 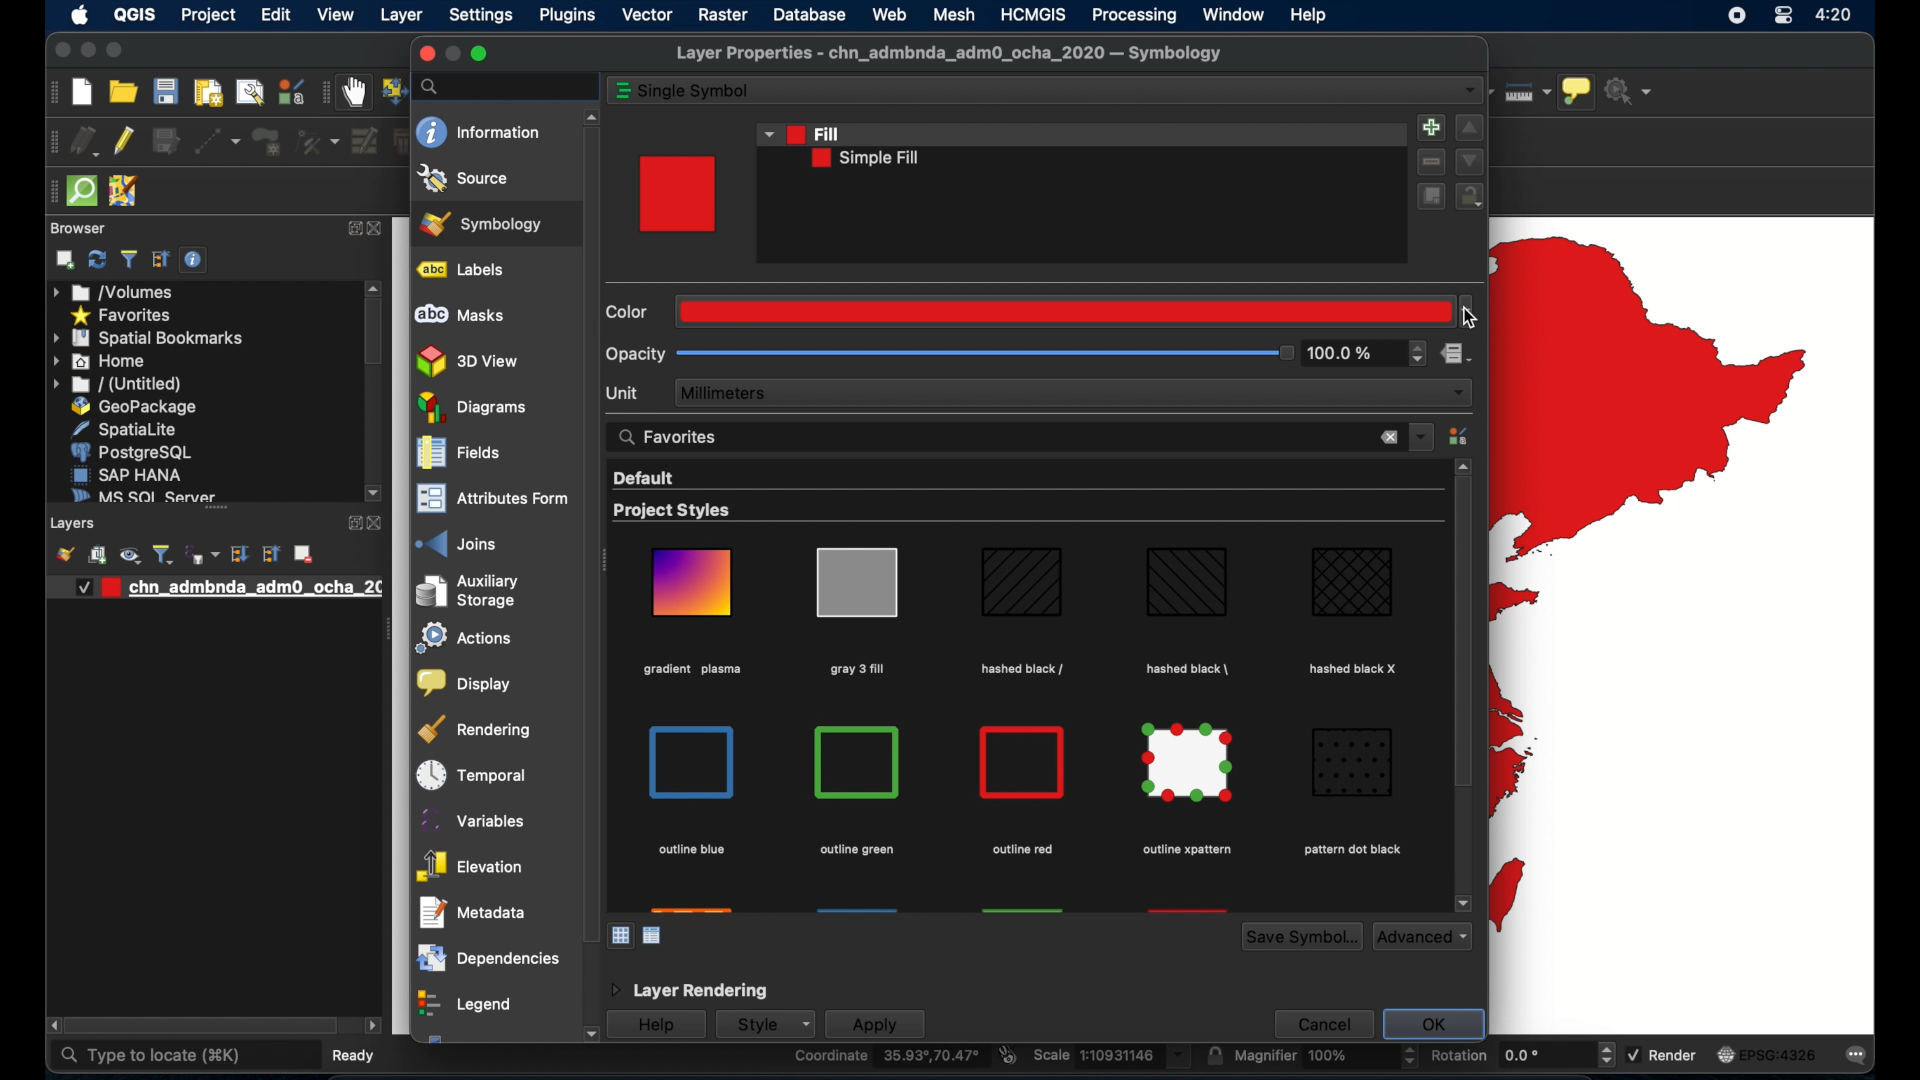 What do you see at coordinates (131, 429) in the screenshot?
I see `spatiallite` at bounding box center [131, 429].